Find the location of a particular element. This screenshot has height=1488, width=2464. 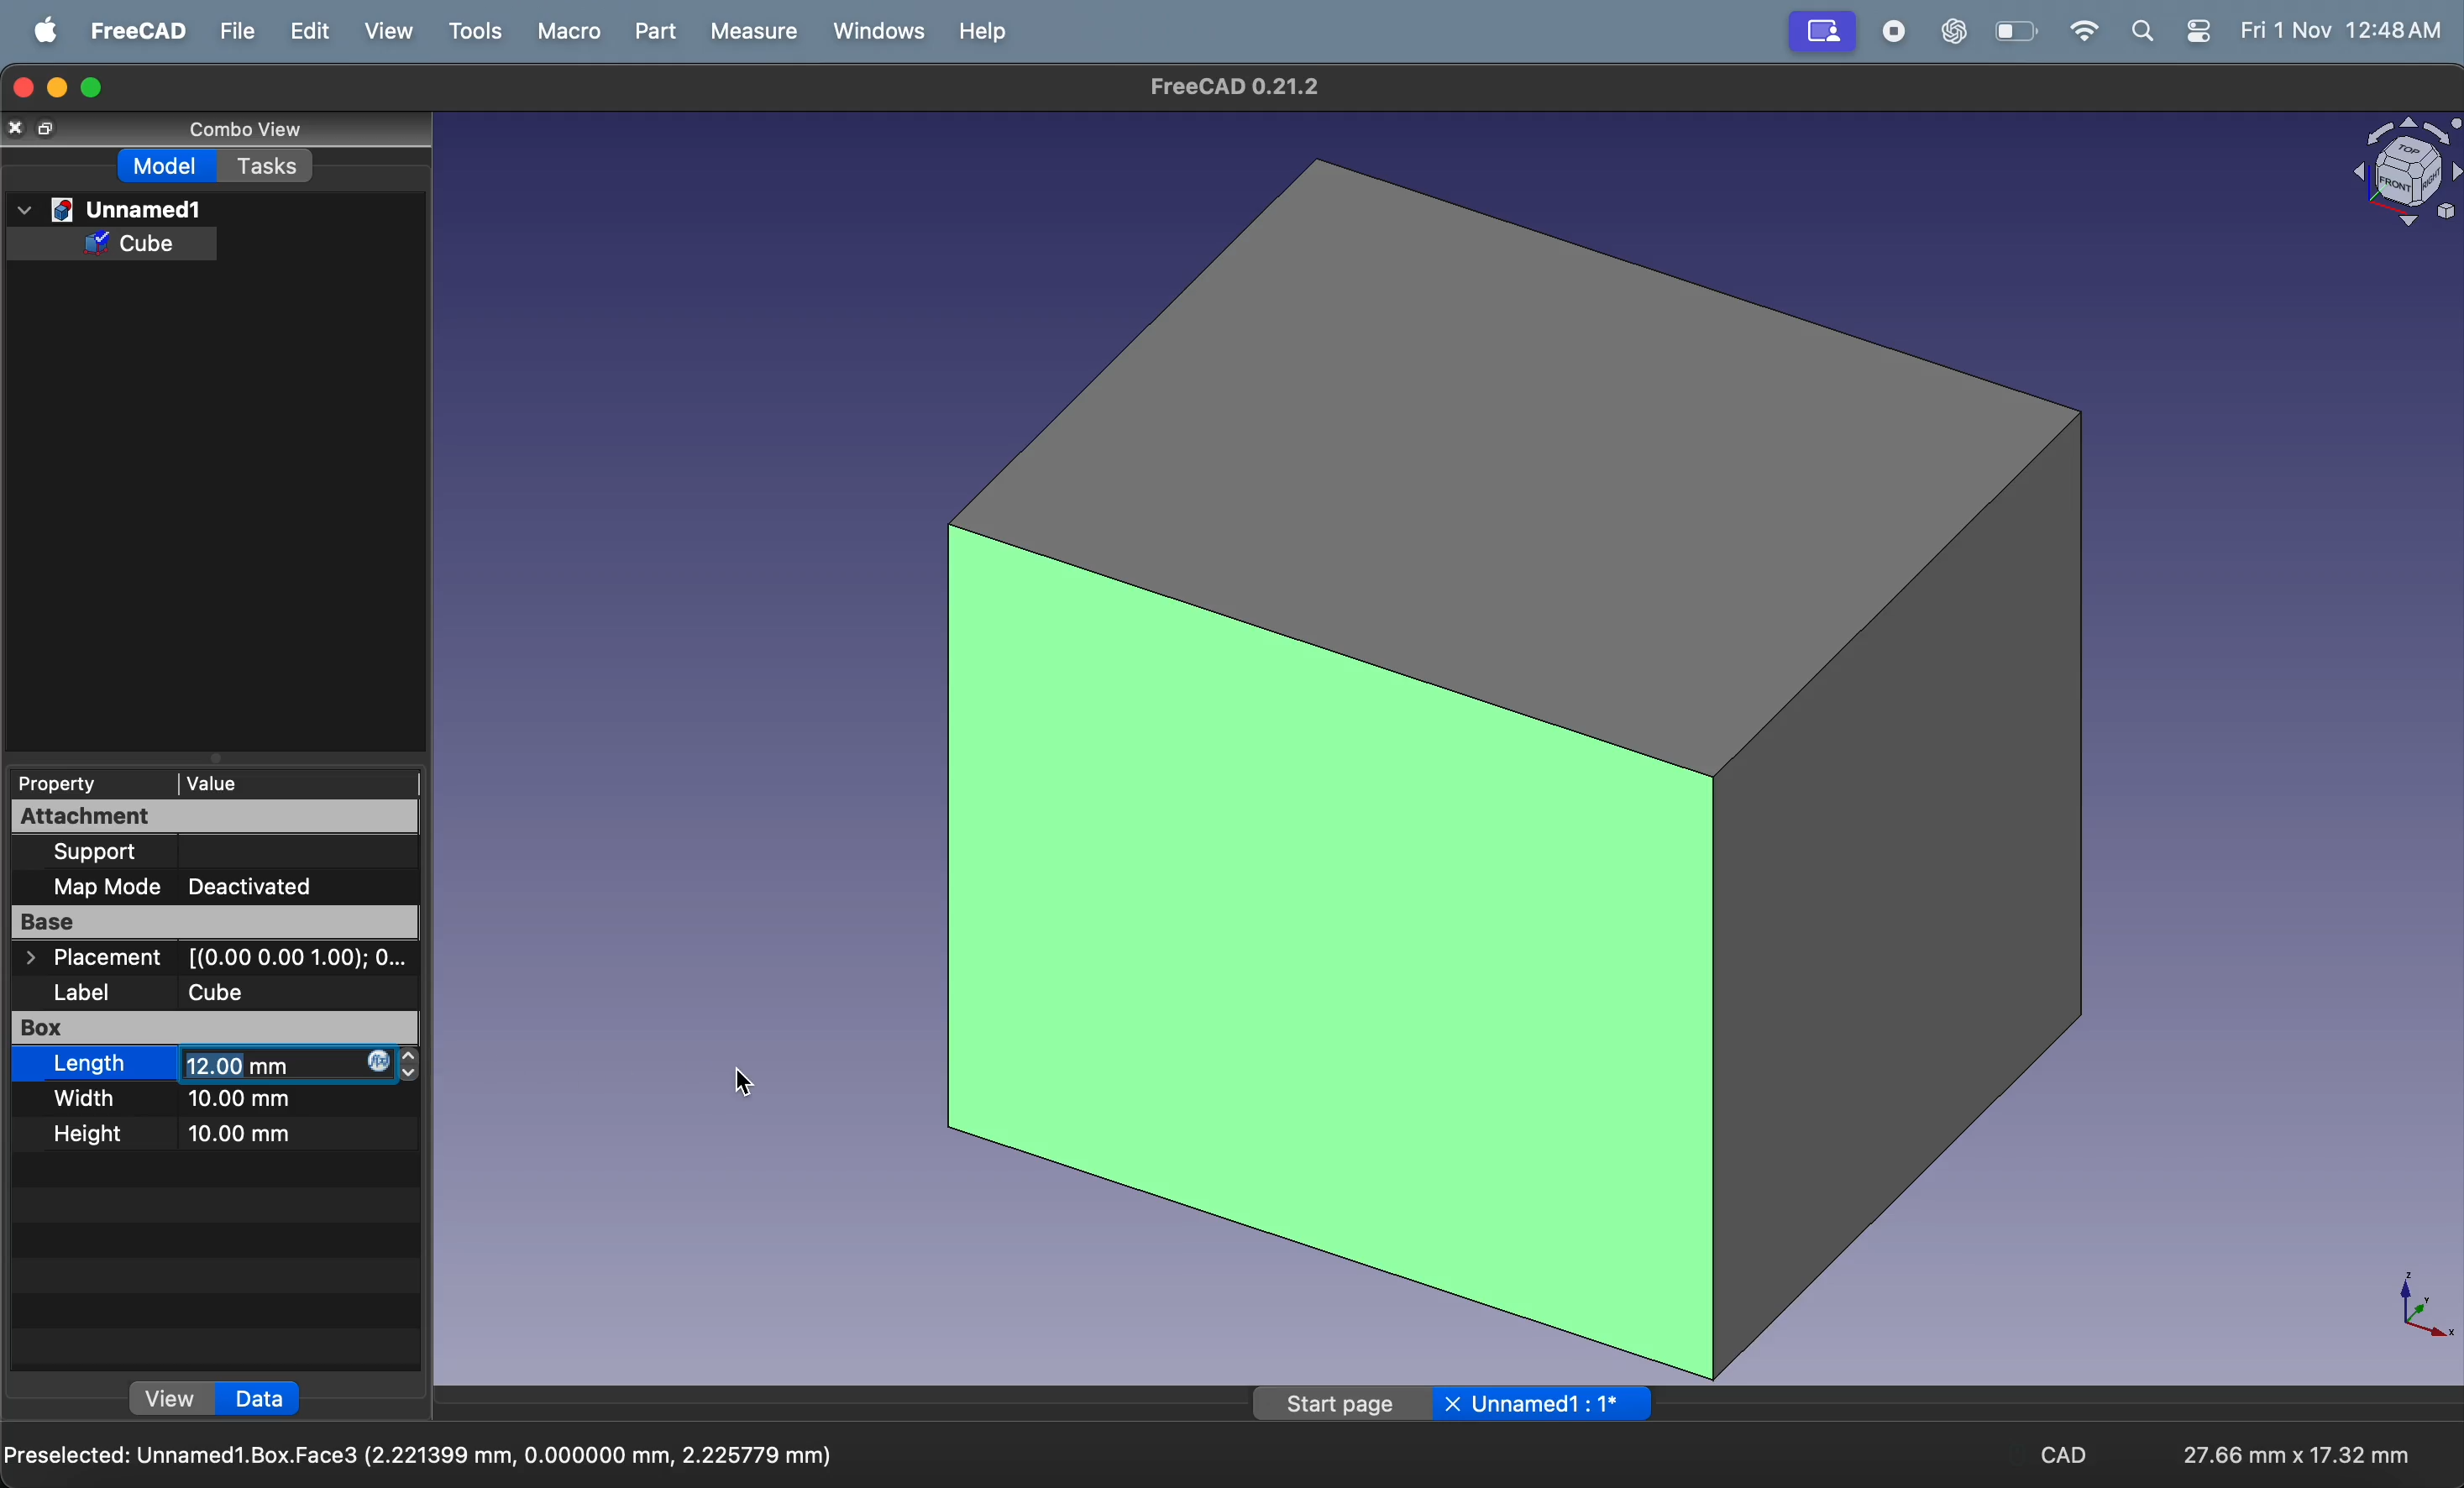

27.66 mm x 17.32 mm is located at coordinates (2300, 1455).